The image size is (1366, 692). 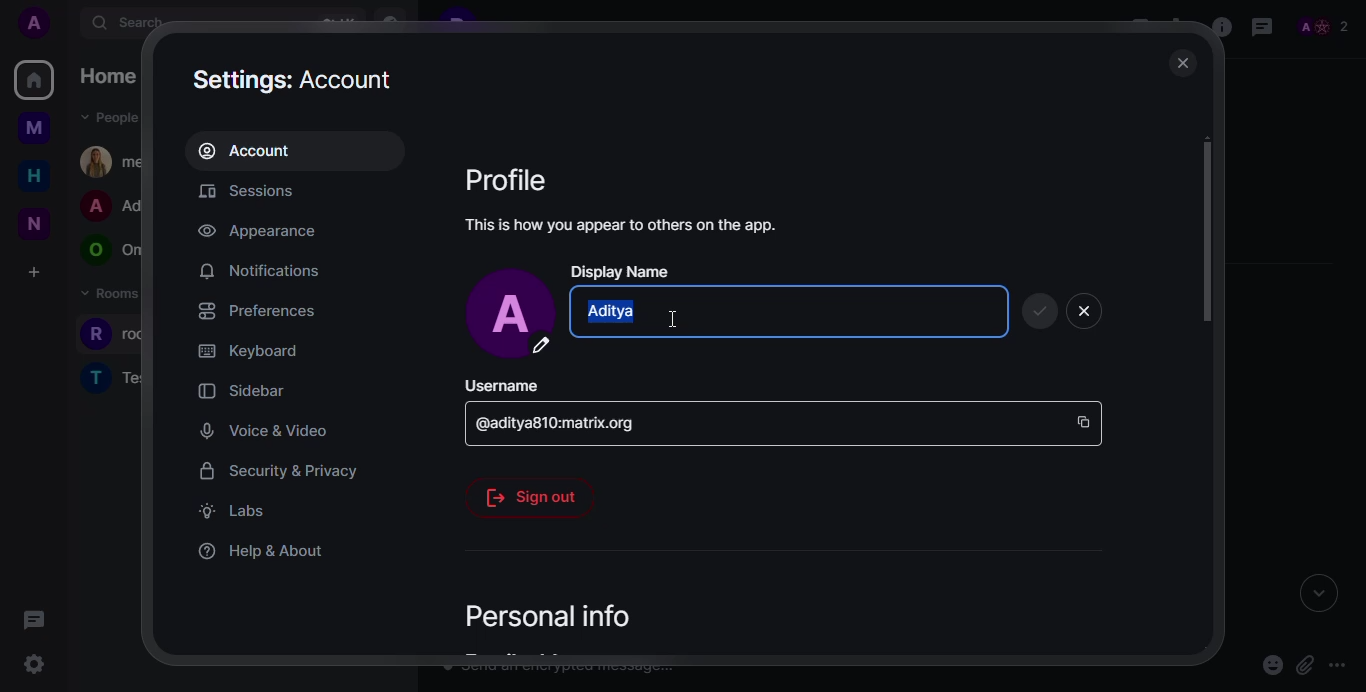 I want to click on emoji, so click(x=1271, y=665).